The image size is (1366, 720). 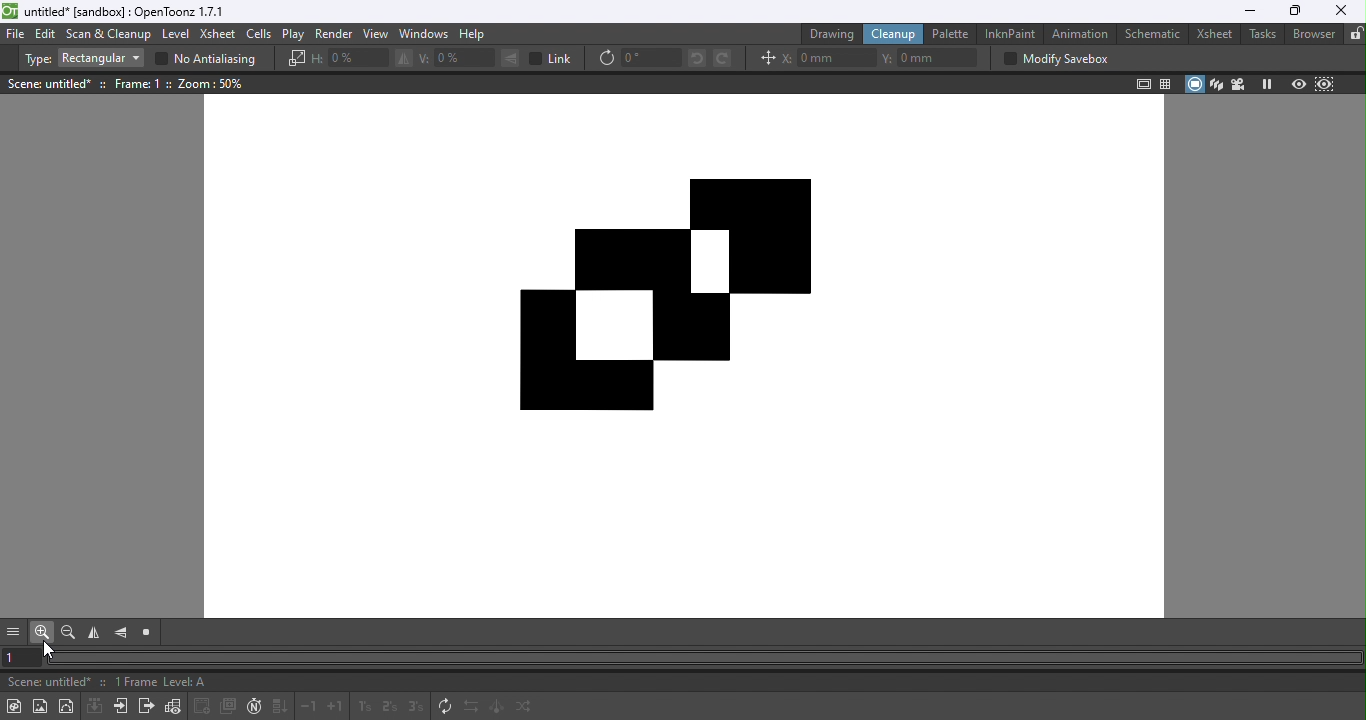 I want to click on Random, so click(x=527, y=708).